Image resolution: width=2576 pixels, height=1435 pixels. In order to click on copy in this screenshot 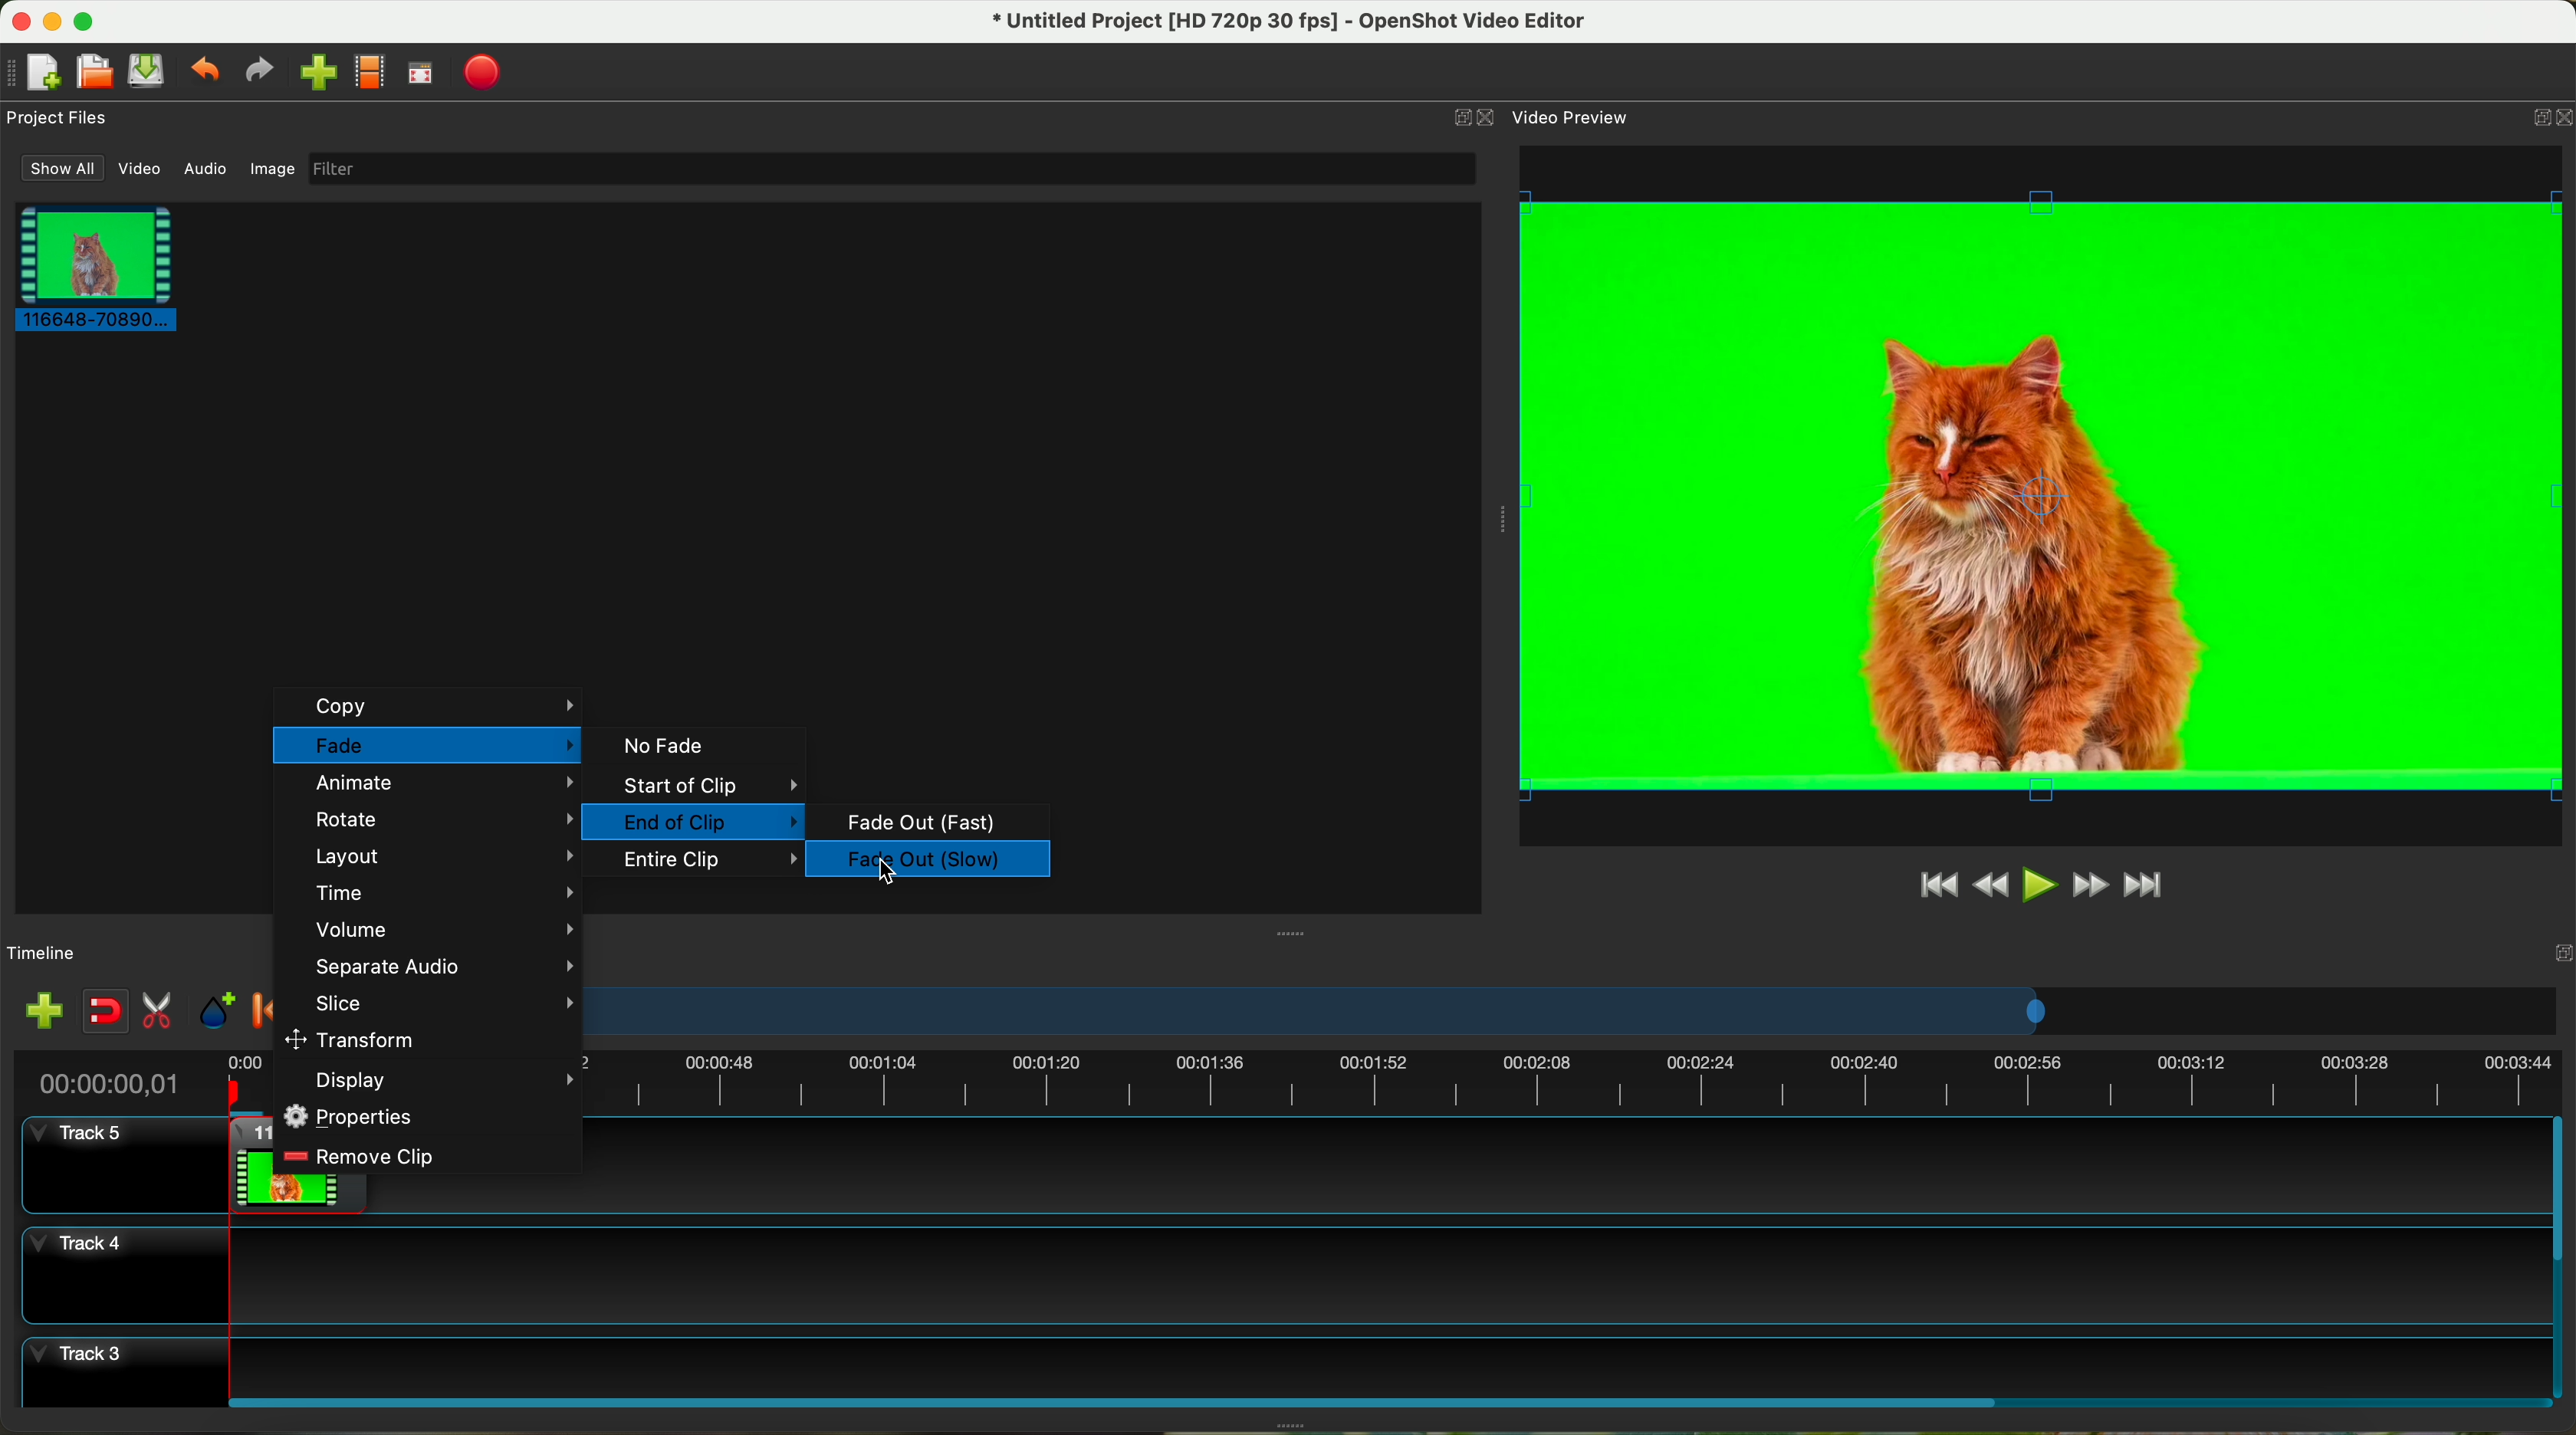, I will do `click(431, 706)`.